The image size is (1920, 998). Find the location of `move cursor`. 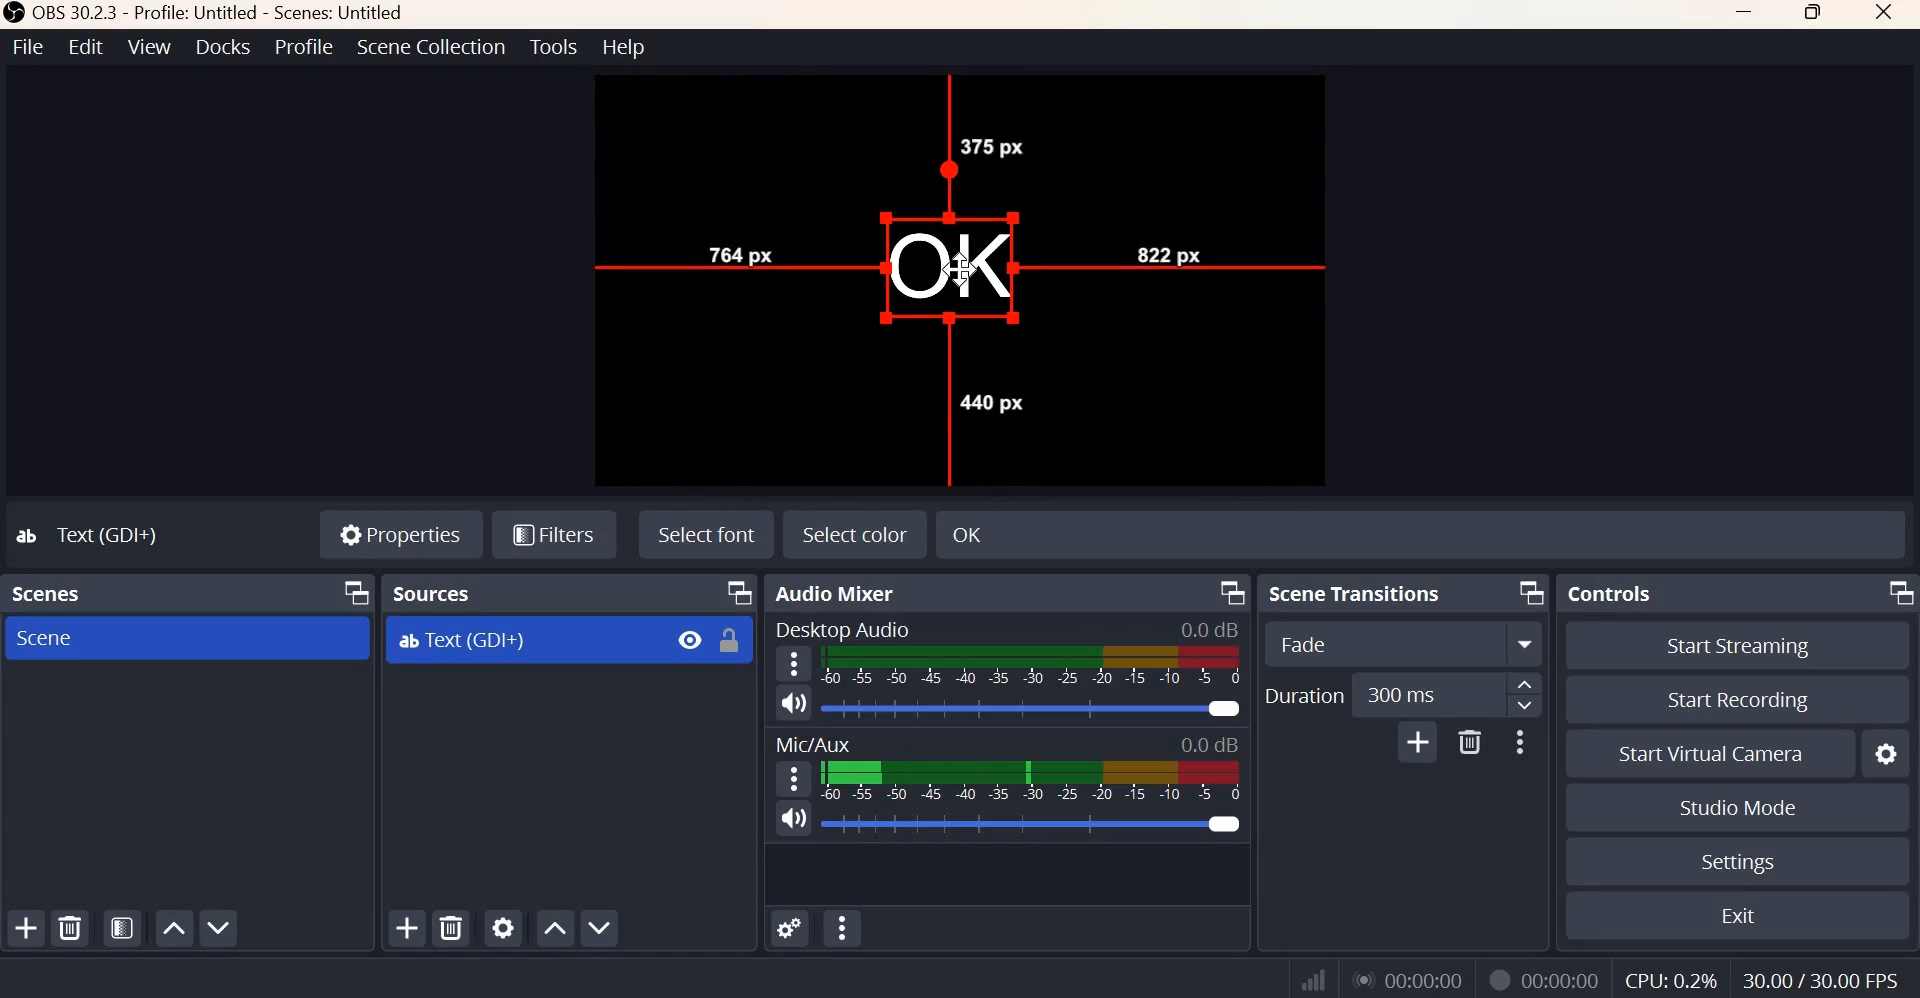

move cursor is located at coordinates (957, 270).